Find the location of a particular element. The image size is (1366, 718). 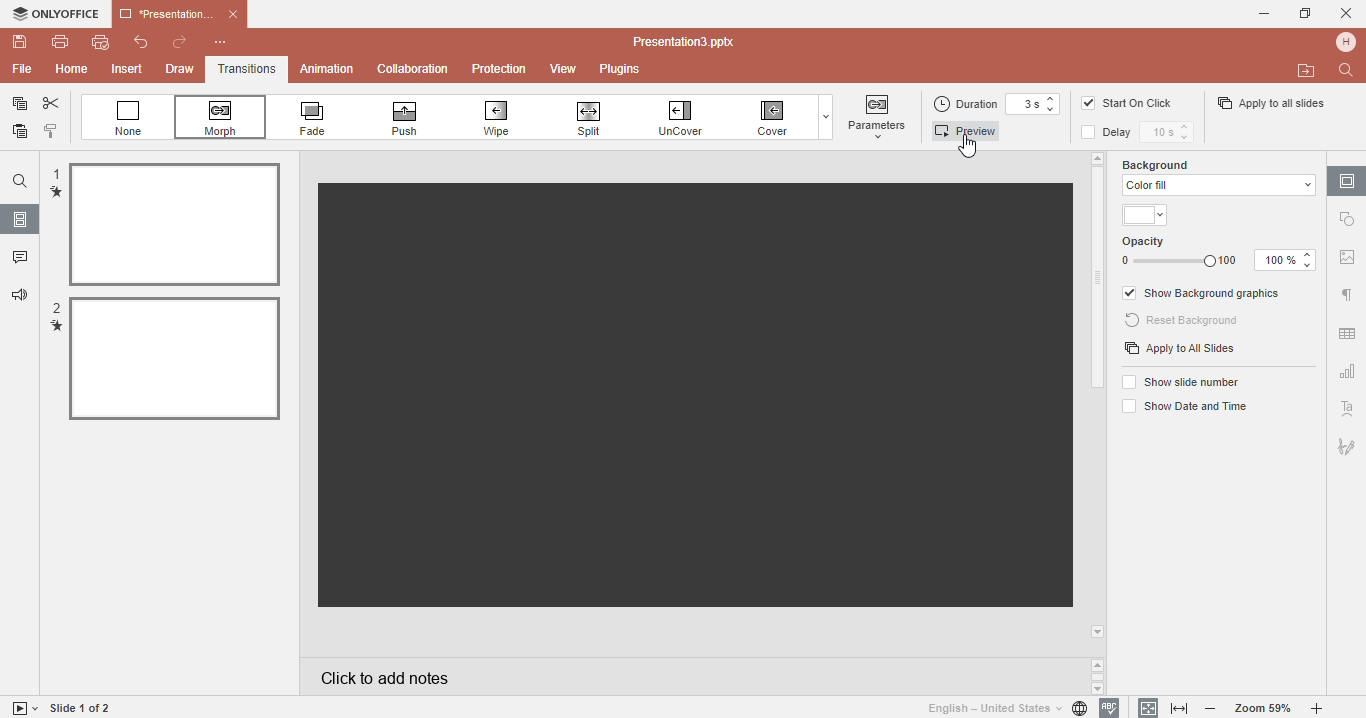

Slected file 2 is located at coordinates (175, 358).